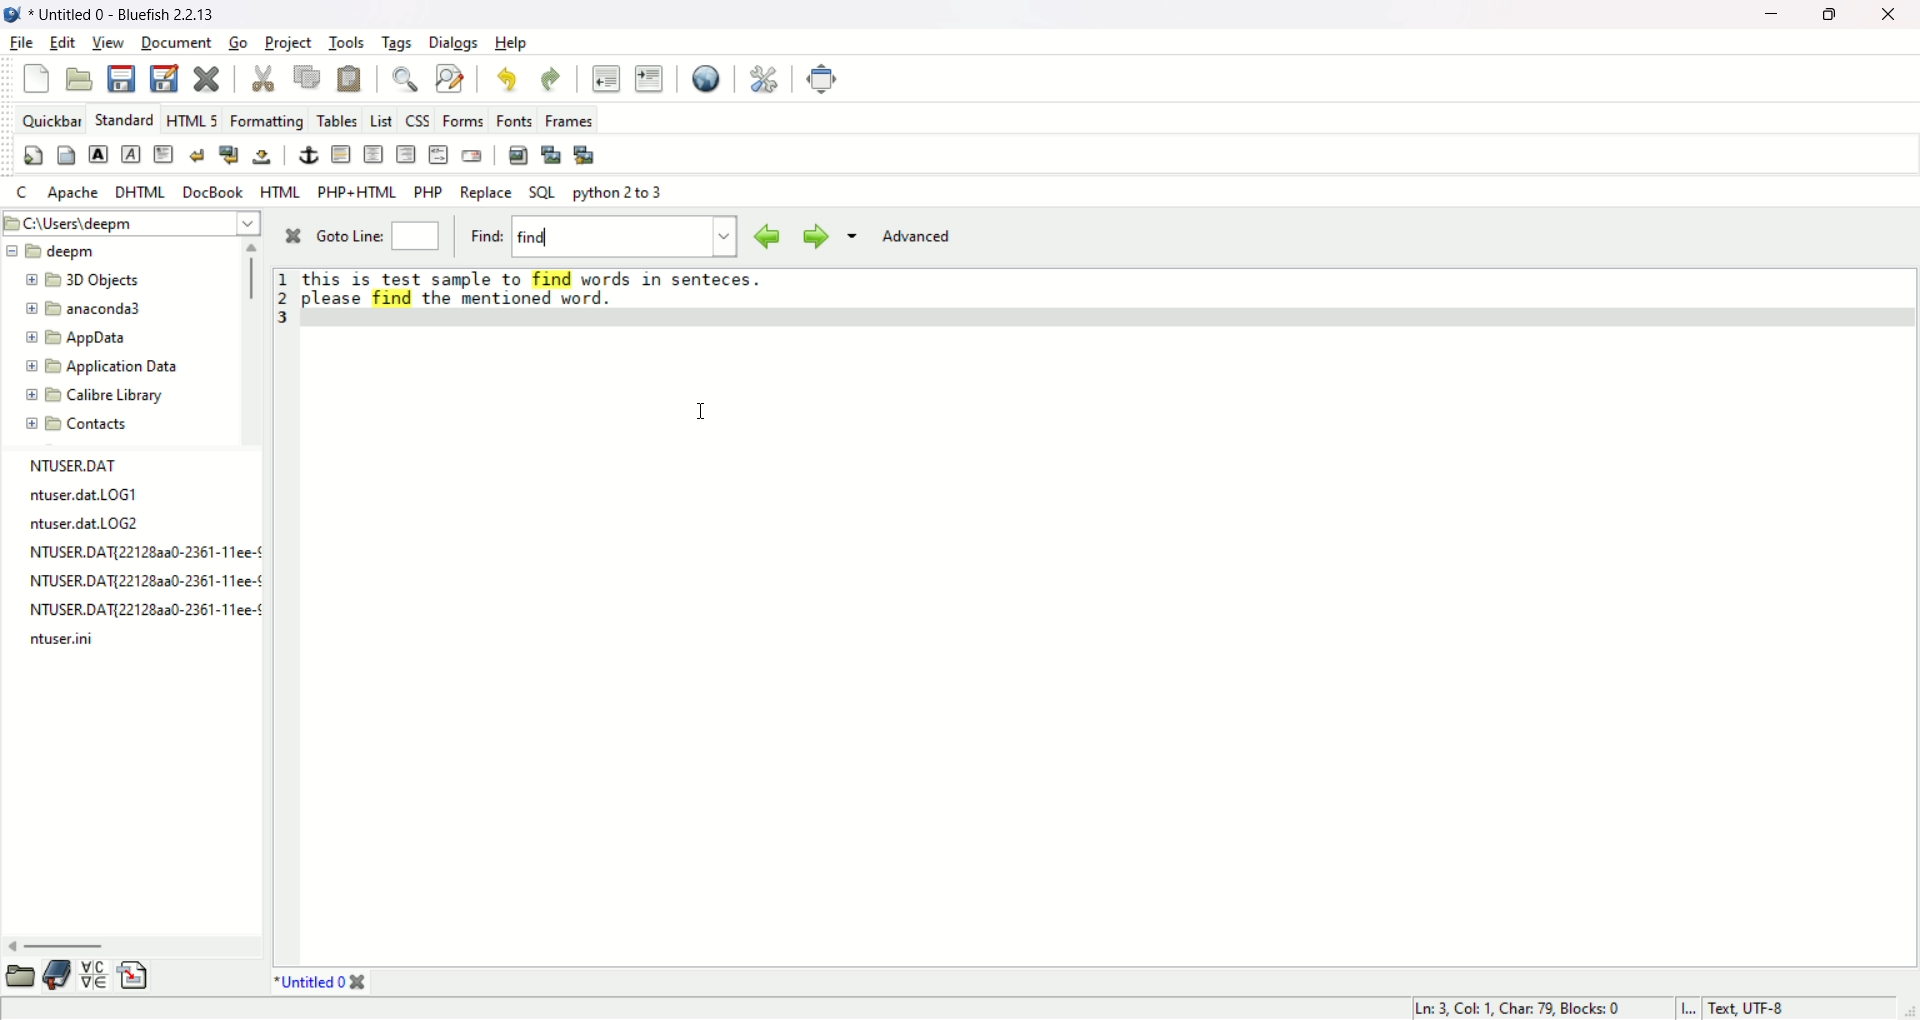 The height and width of the screenshot is (1020, 1920). I want to click on goto line, so click(419, 236).